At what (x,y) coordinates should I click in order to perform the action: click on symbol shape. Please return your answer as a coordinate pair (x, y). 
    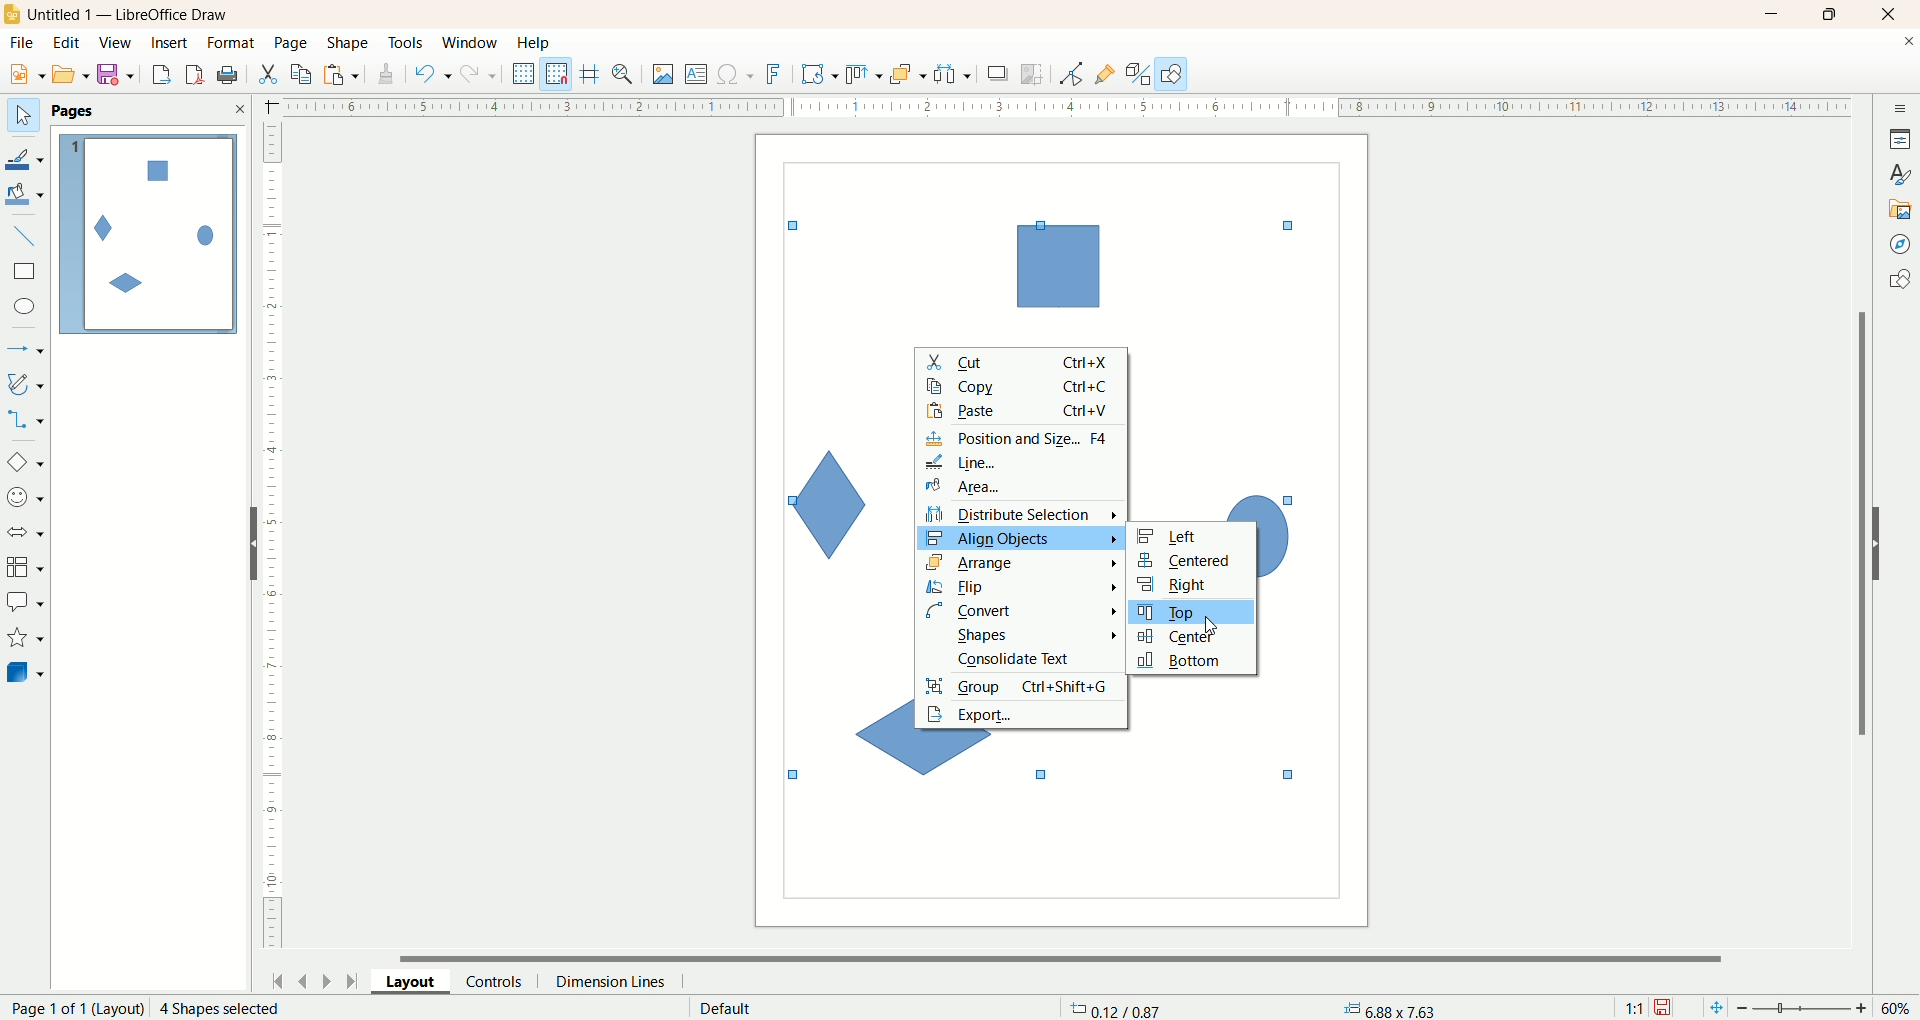
    Looking at the image, I should click on (28, 499).